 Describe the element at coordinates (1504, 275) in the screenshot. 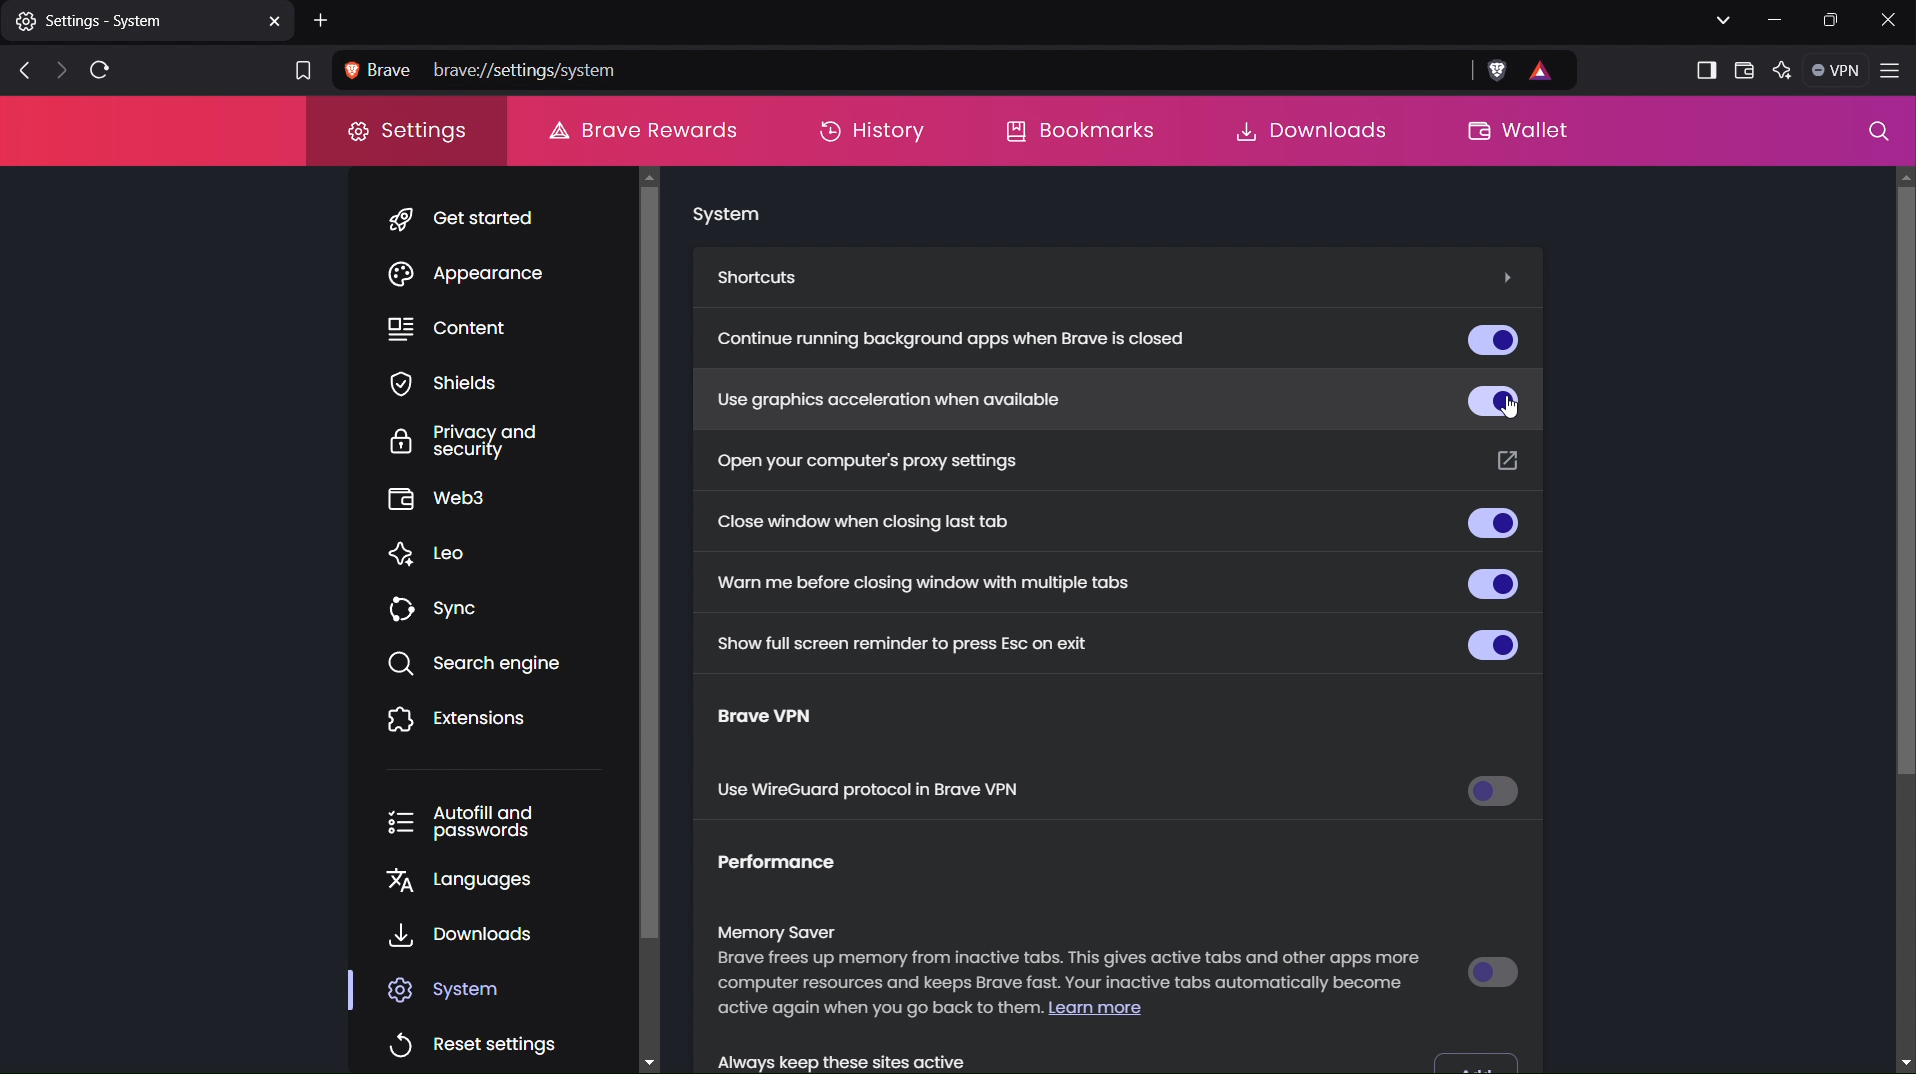

I see `` at that location.